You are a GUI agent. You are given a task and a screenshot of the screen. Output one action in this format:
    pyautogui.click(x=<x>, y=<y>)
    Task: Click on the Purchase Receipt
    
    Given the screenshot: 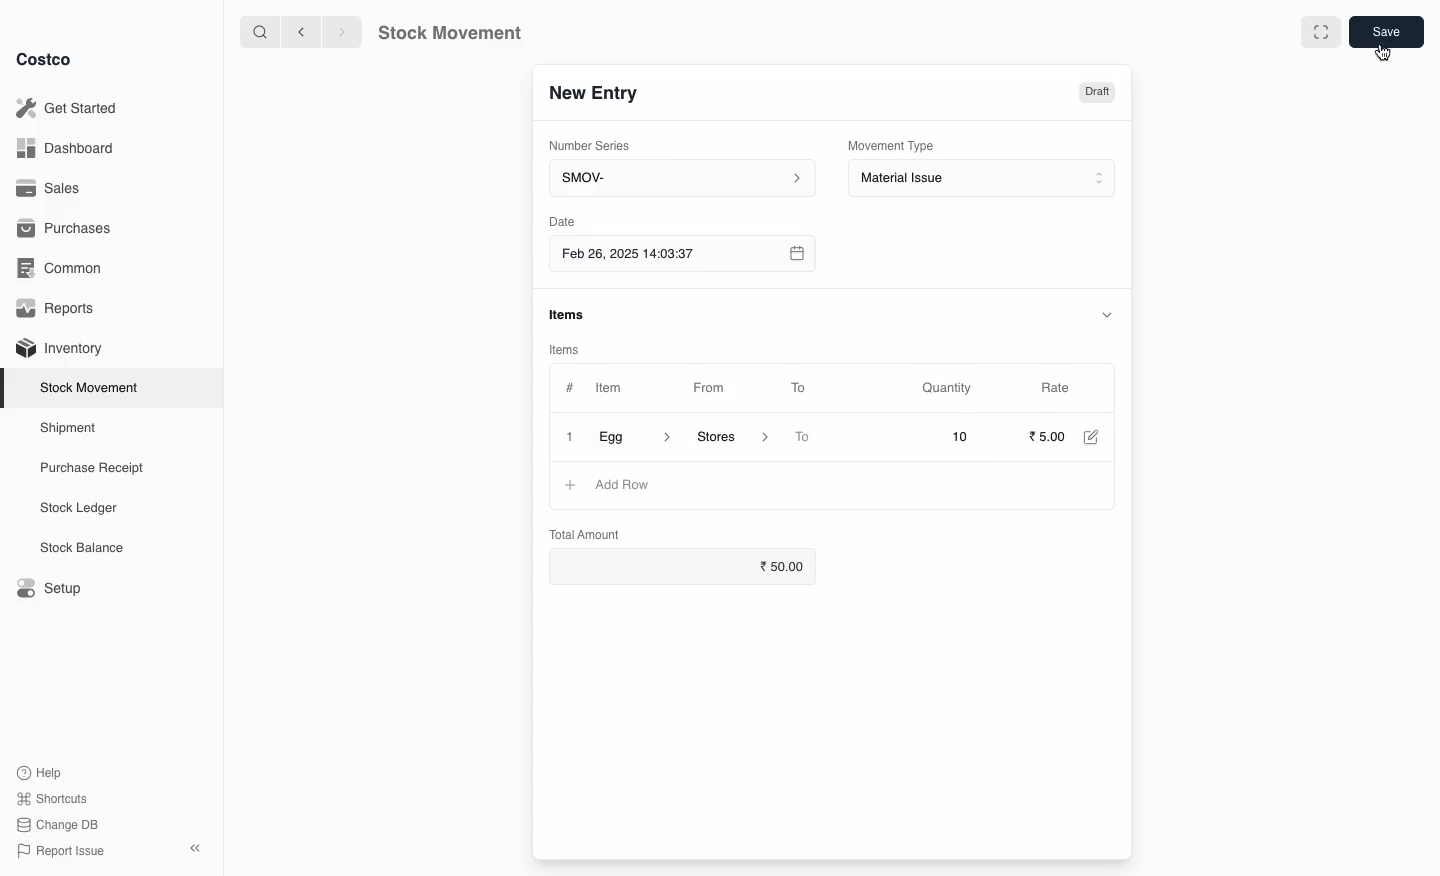 What is the action you would take?
    pyautogui.click(x=97, y=467)
    